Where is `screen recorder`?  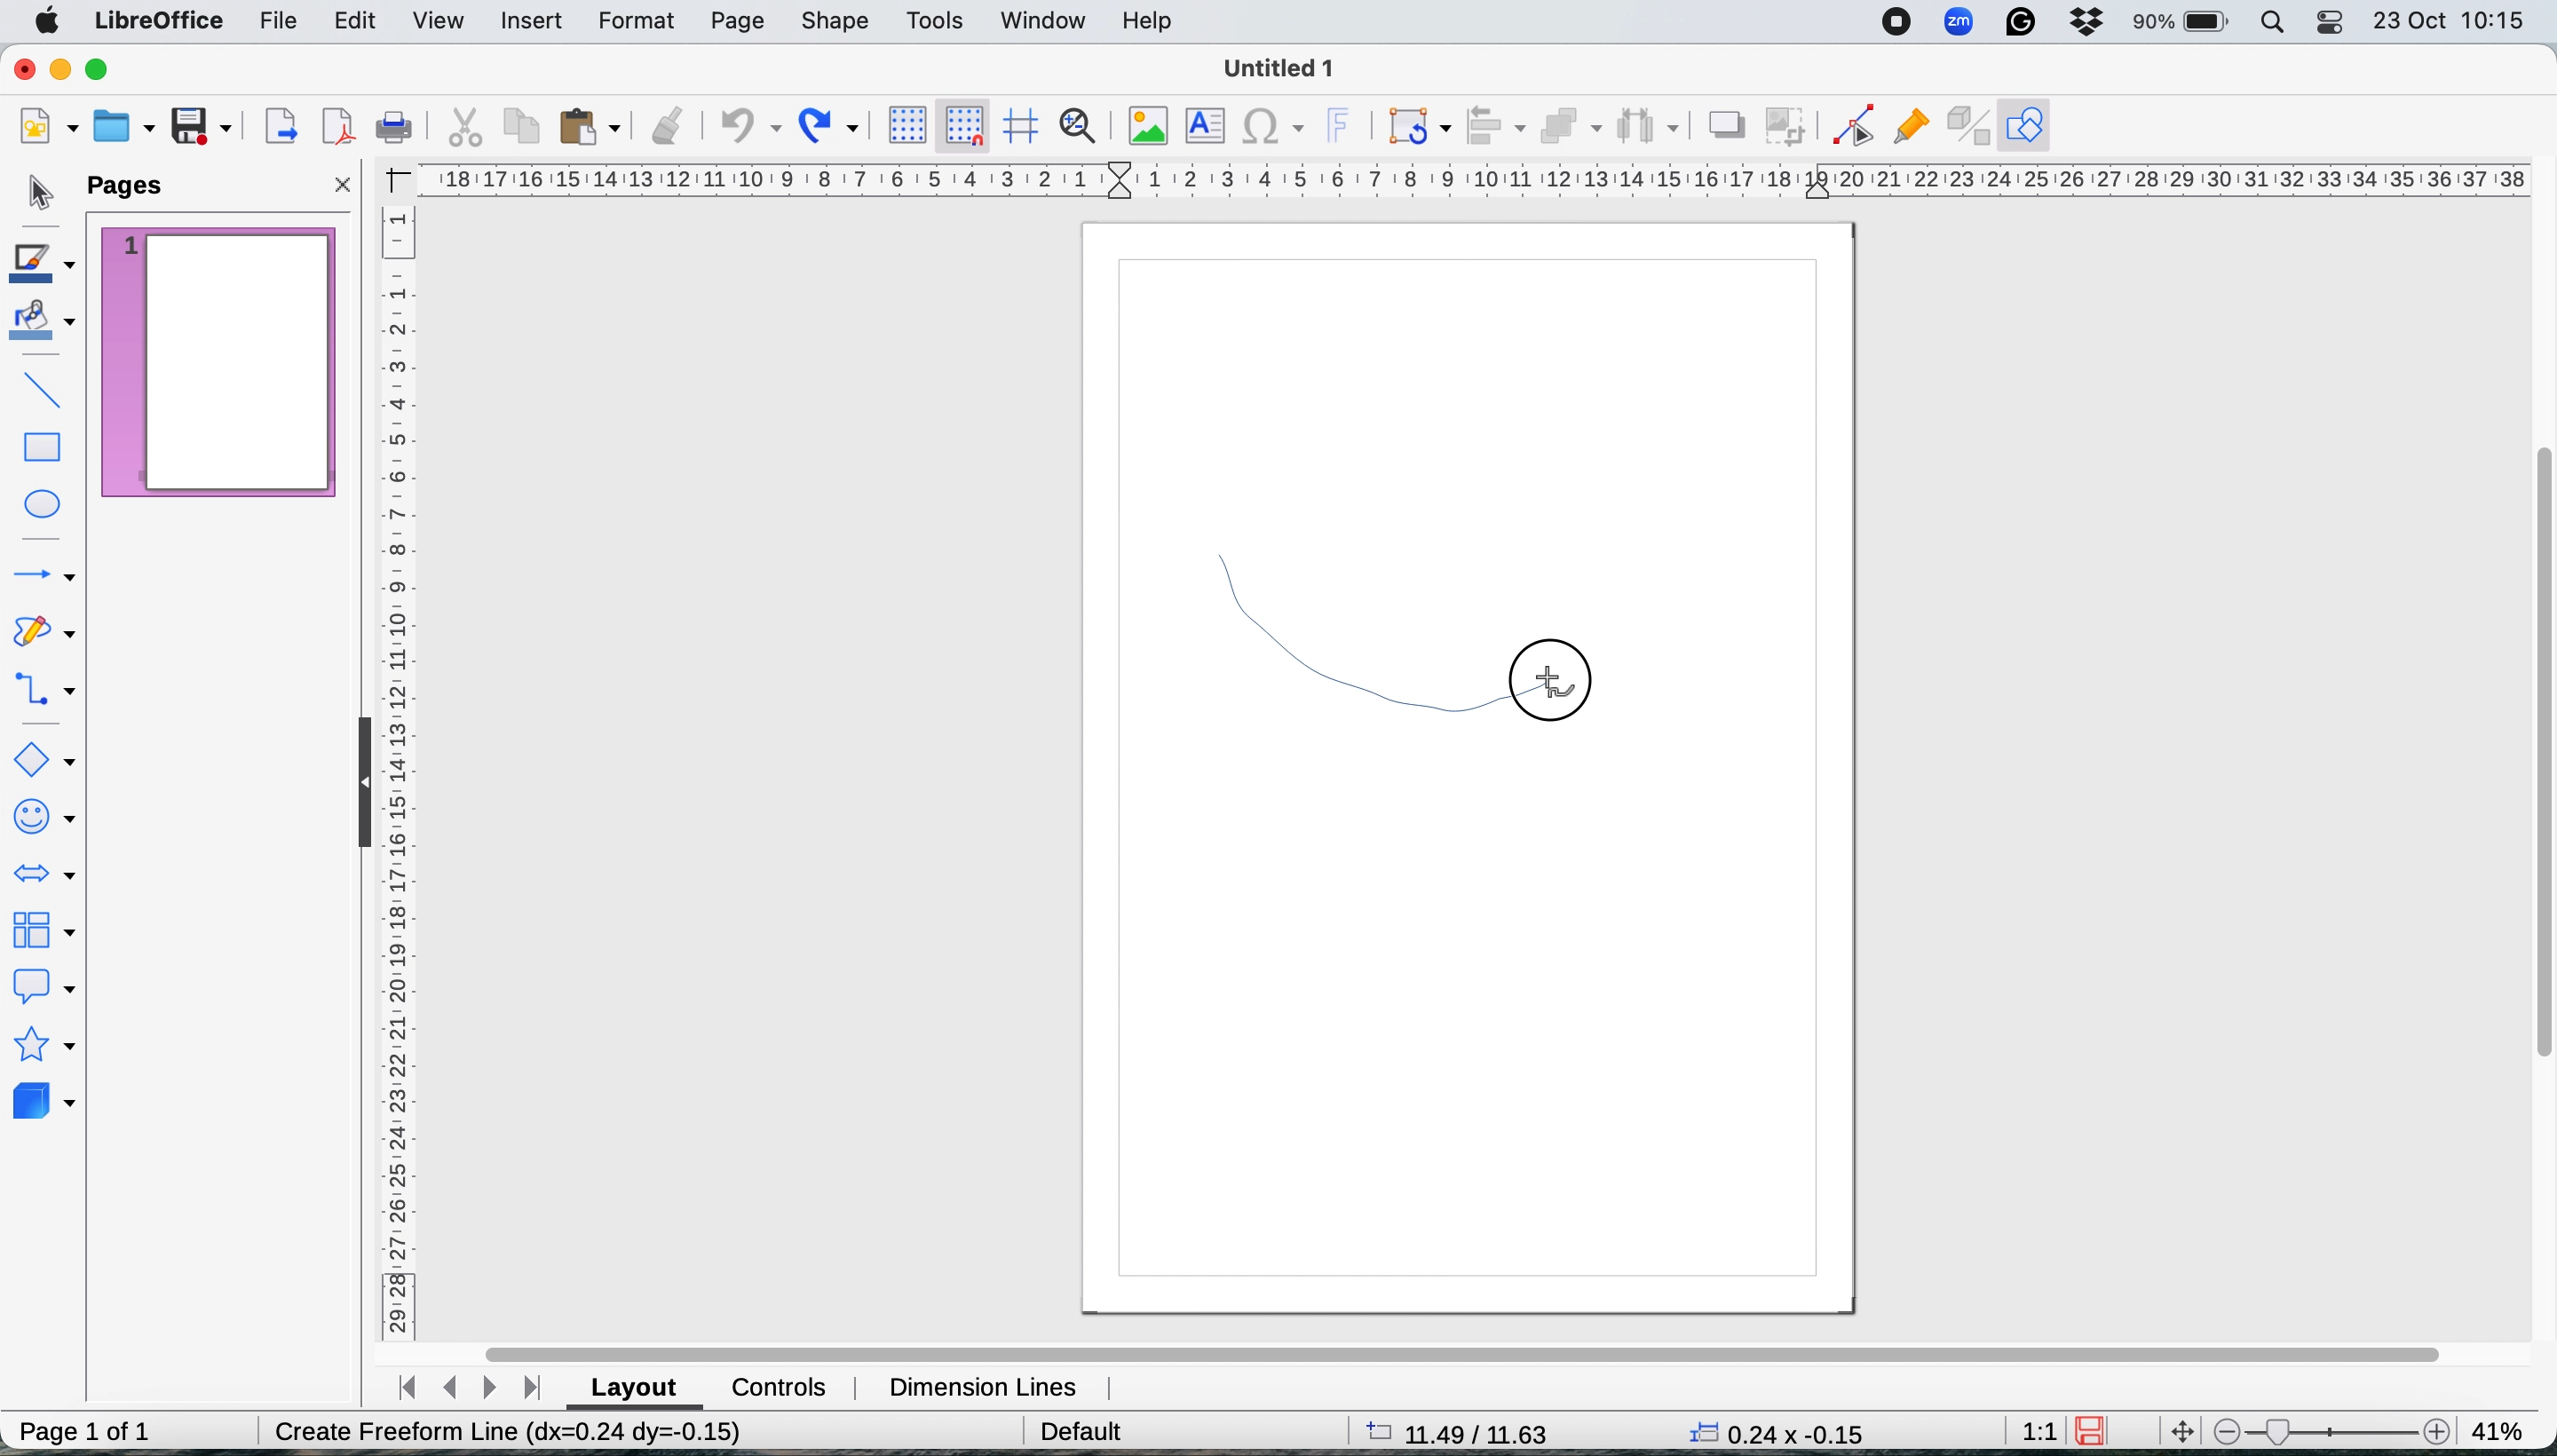 screen recorder is located at coordinates (1899, 22).